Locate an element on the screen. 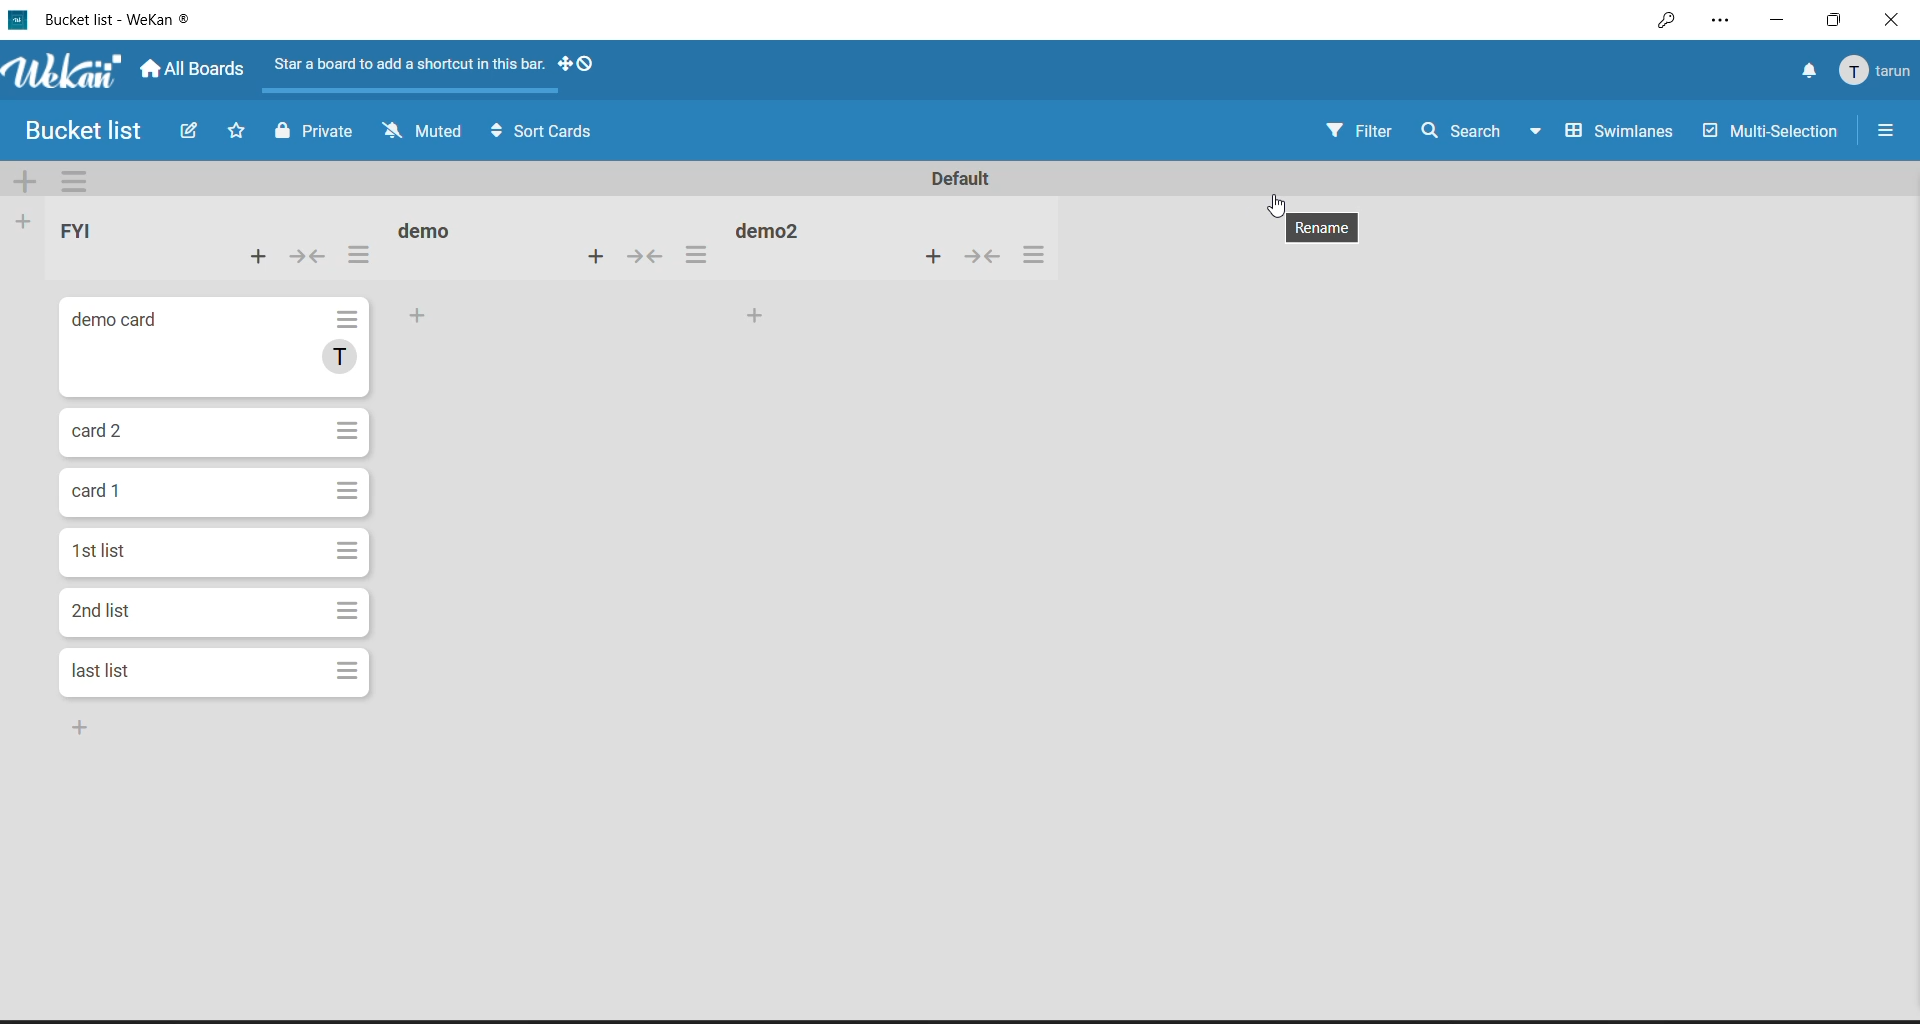  add is located at coordinates (417, 314).